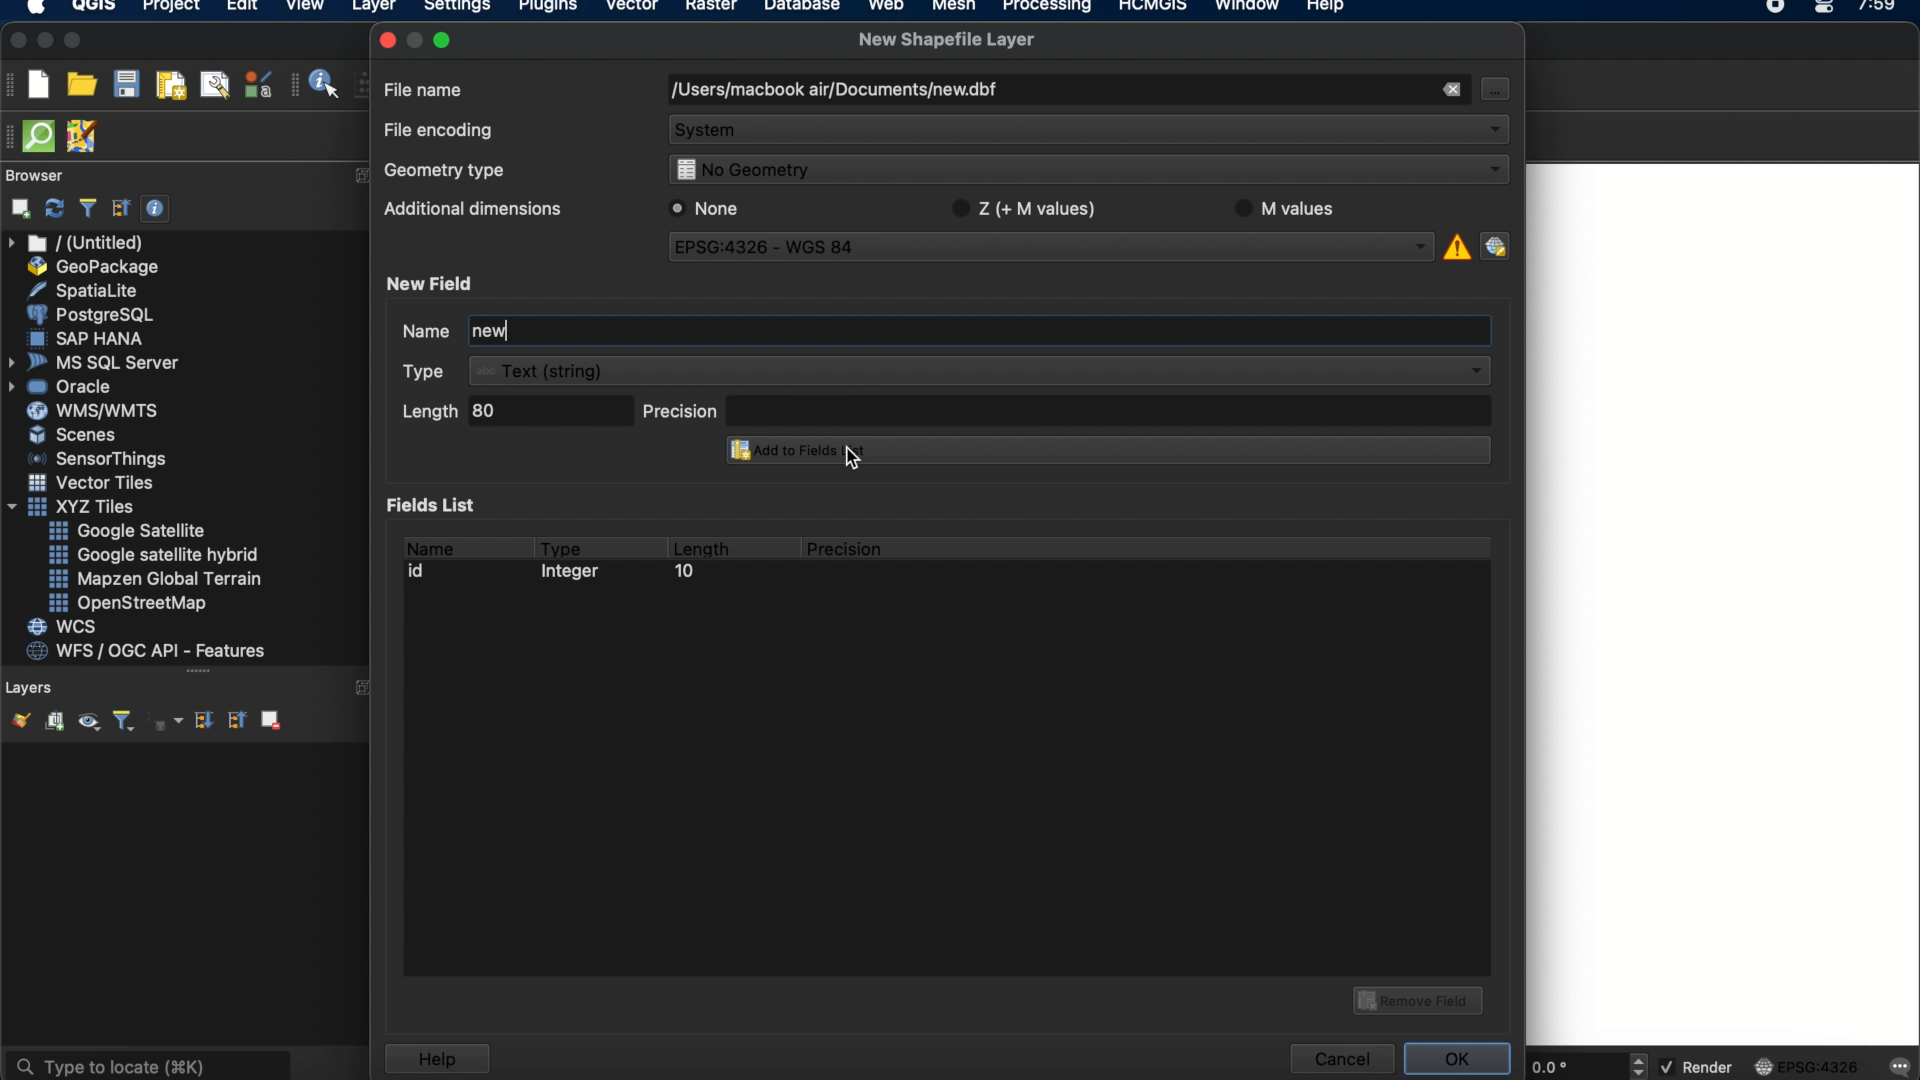  What do you see at coordinates (197, 673) in the screenshot?
I see `more` at bounding box center [197, 673].